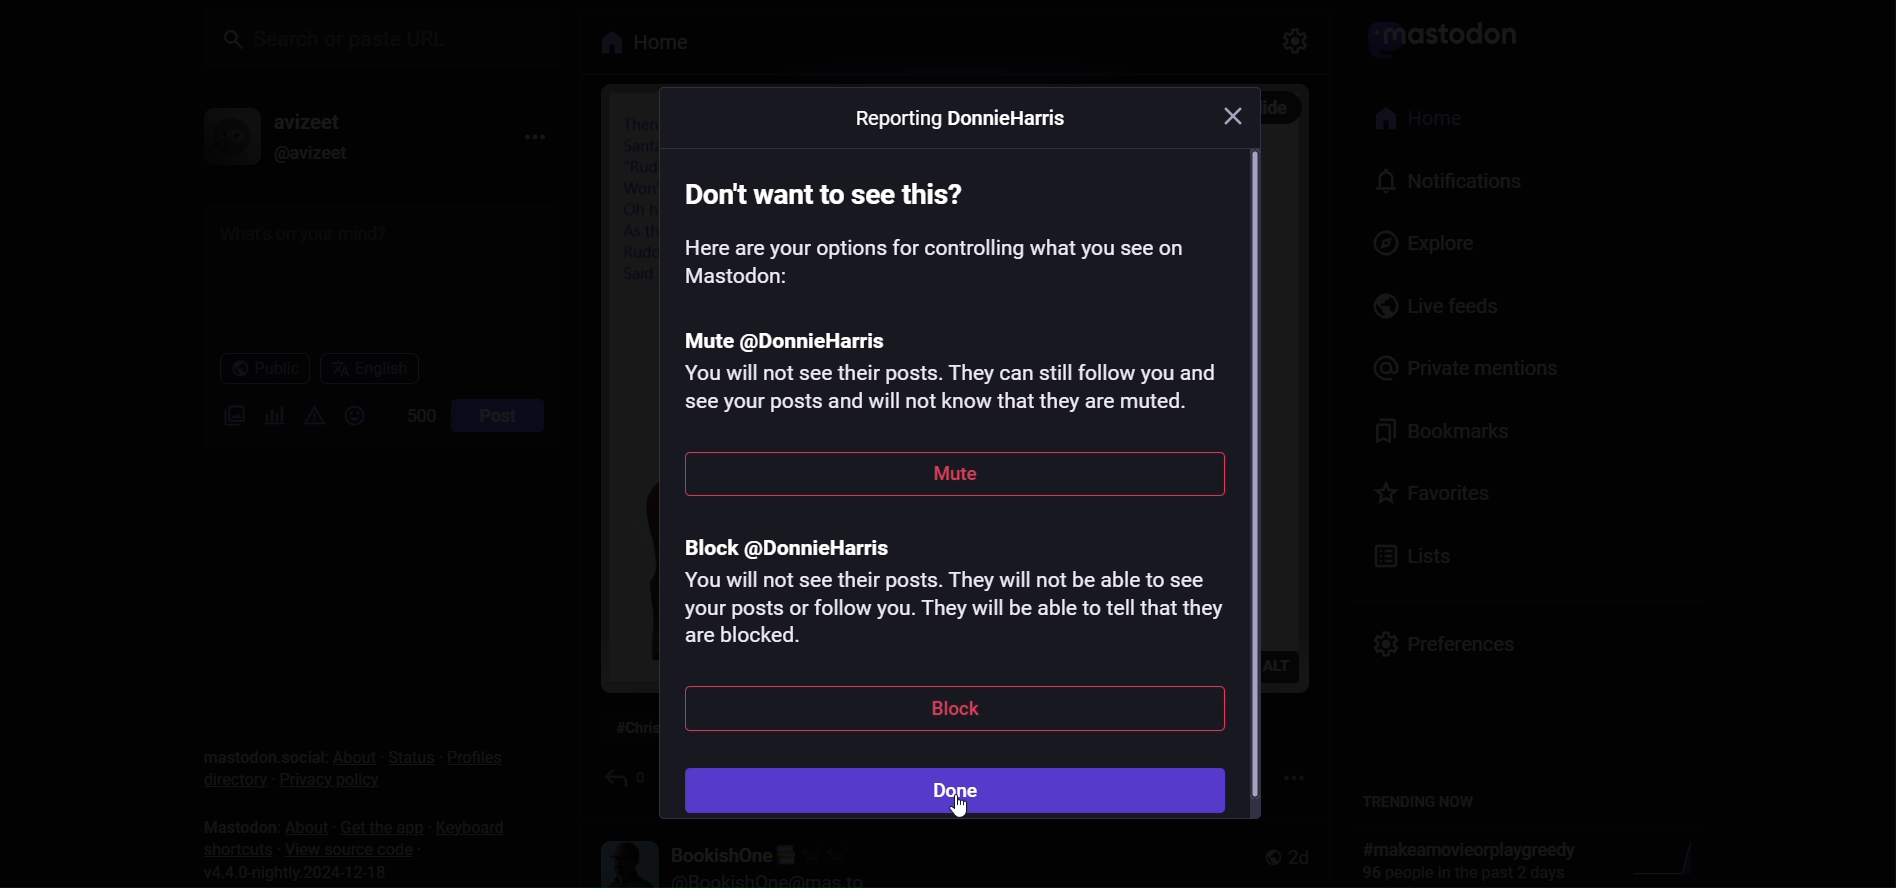 This screenshot has width=1896, height=888. Describe the element at coordinates (1463, 860) in the screenshot. I see `#makeamovieorplaygreedy
Ply,` at that location.